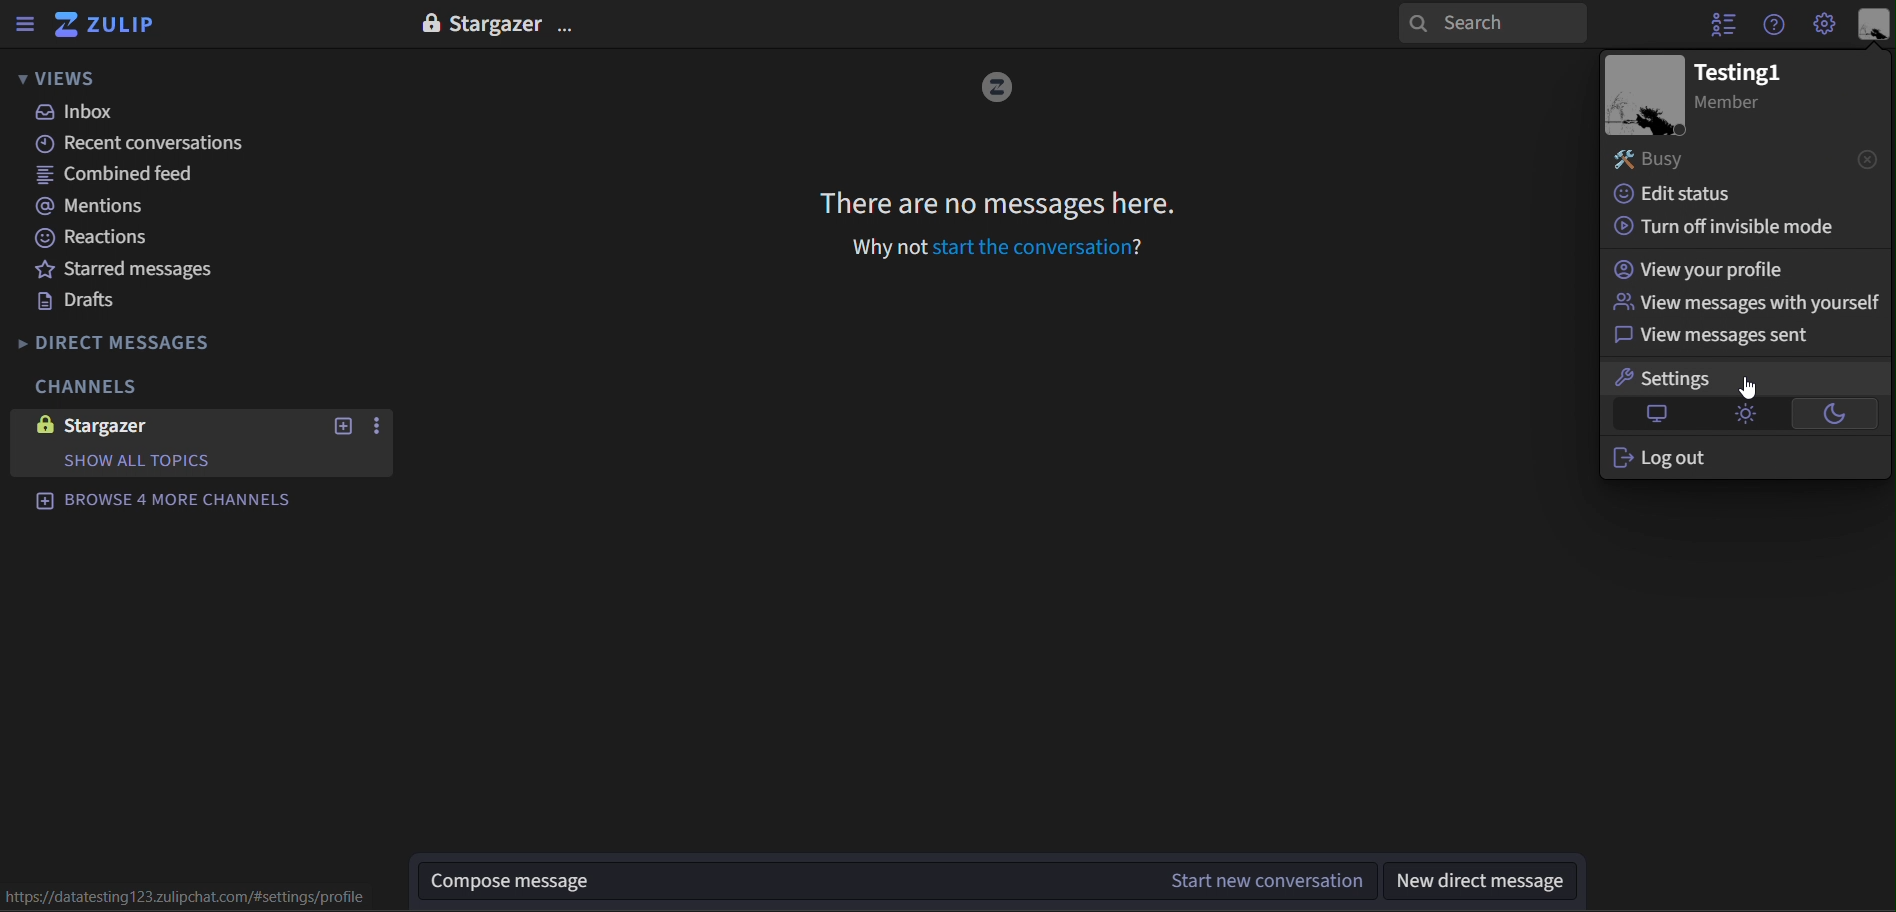  Describe the element at coordinates (999, 202) in the screenshot. I see `There are no messages here` at that location.